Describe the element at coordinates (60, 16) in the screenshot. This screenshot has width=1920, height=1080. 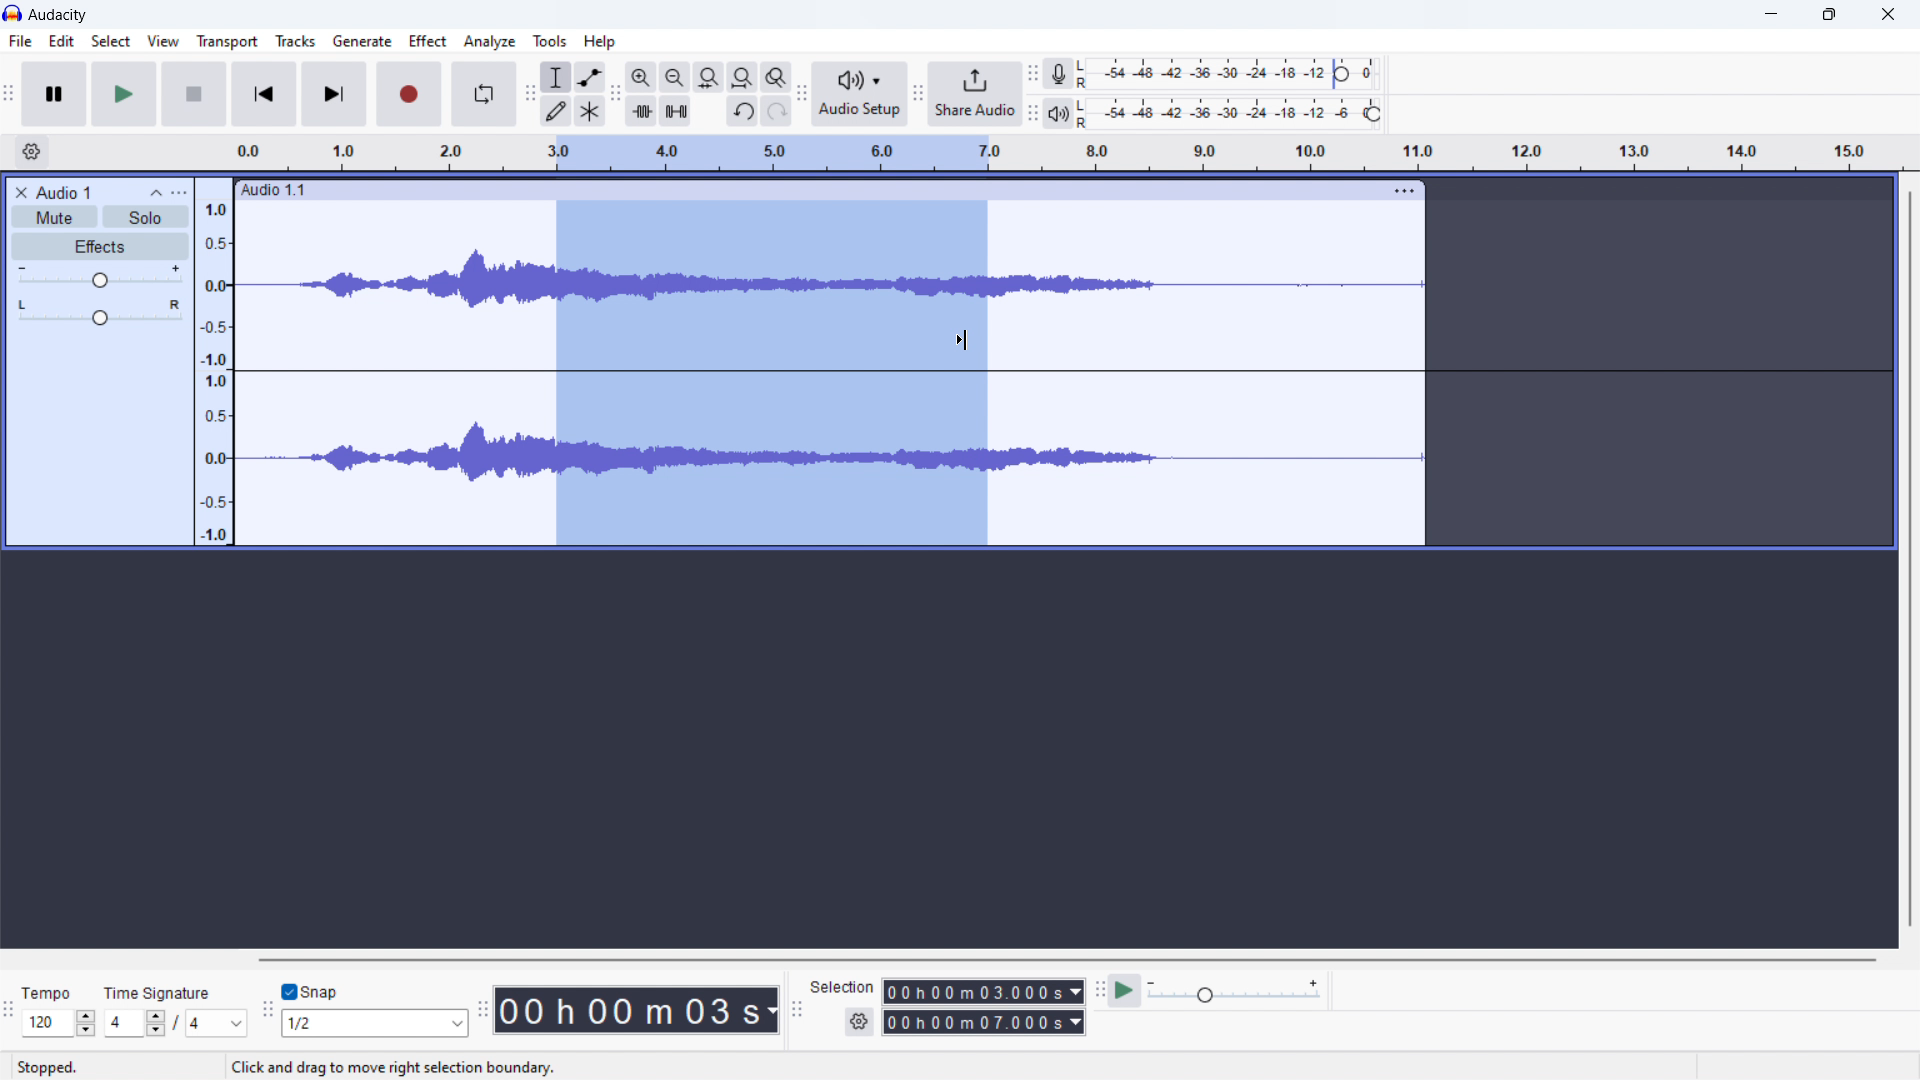
I see `audacity` at that location.